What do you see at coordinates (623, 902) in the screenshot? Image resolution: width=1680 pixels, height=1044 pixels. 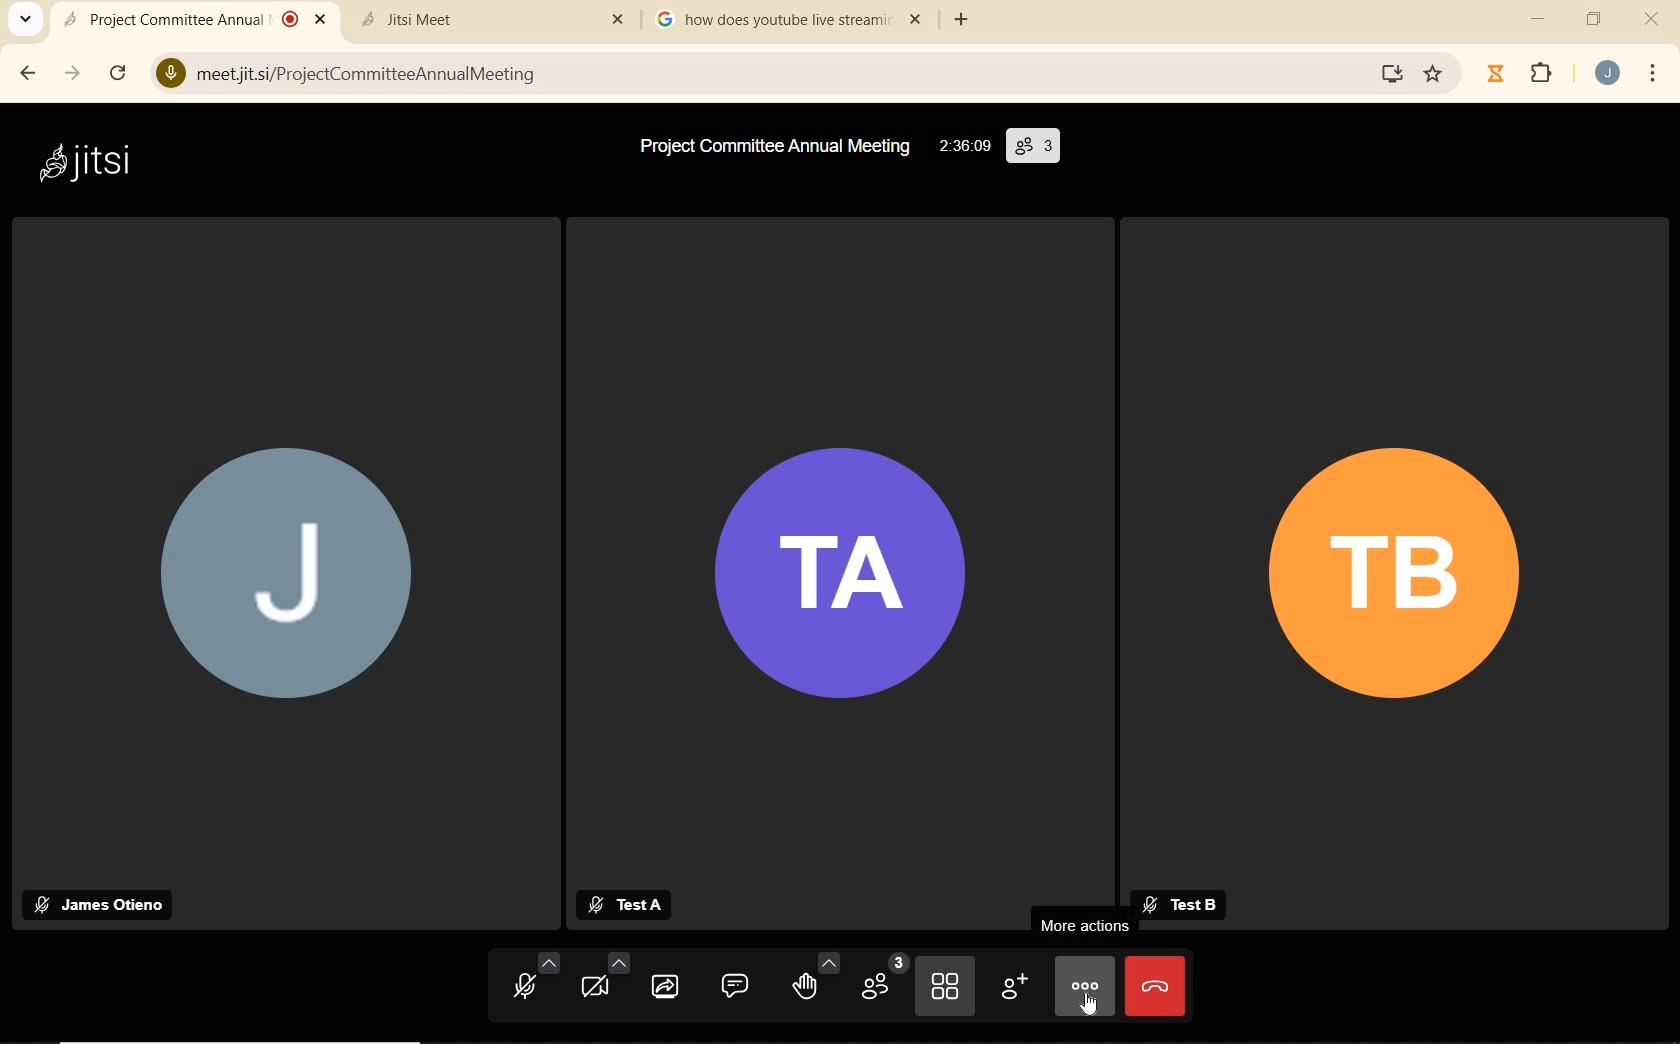 I see `Test A` at bounding box center [623, 902].